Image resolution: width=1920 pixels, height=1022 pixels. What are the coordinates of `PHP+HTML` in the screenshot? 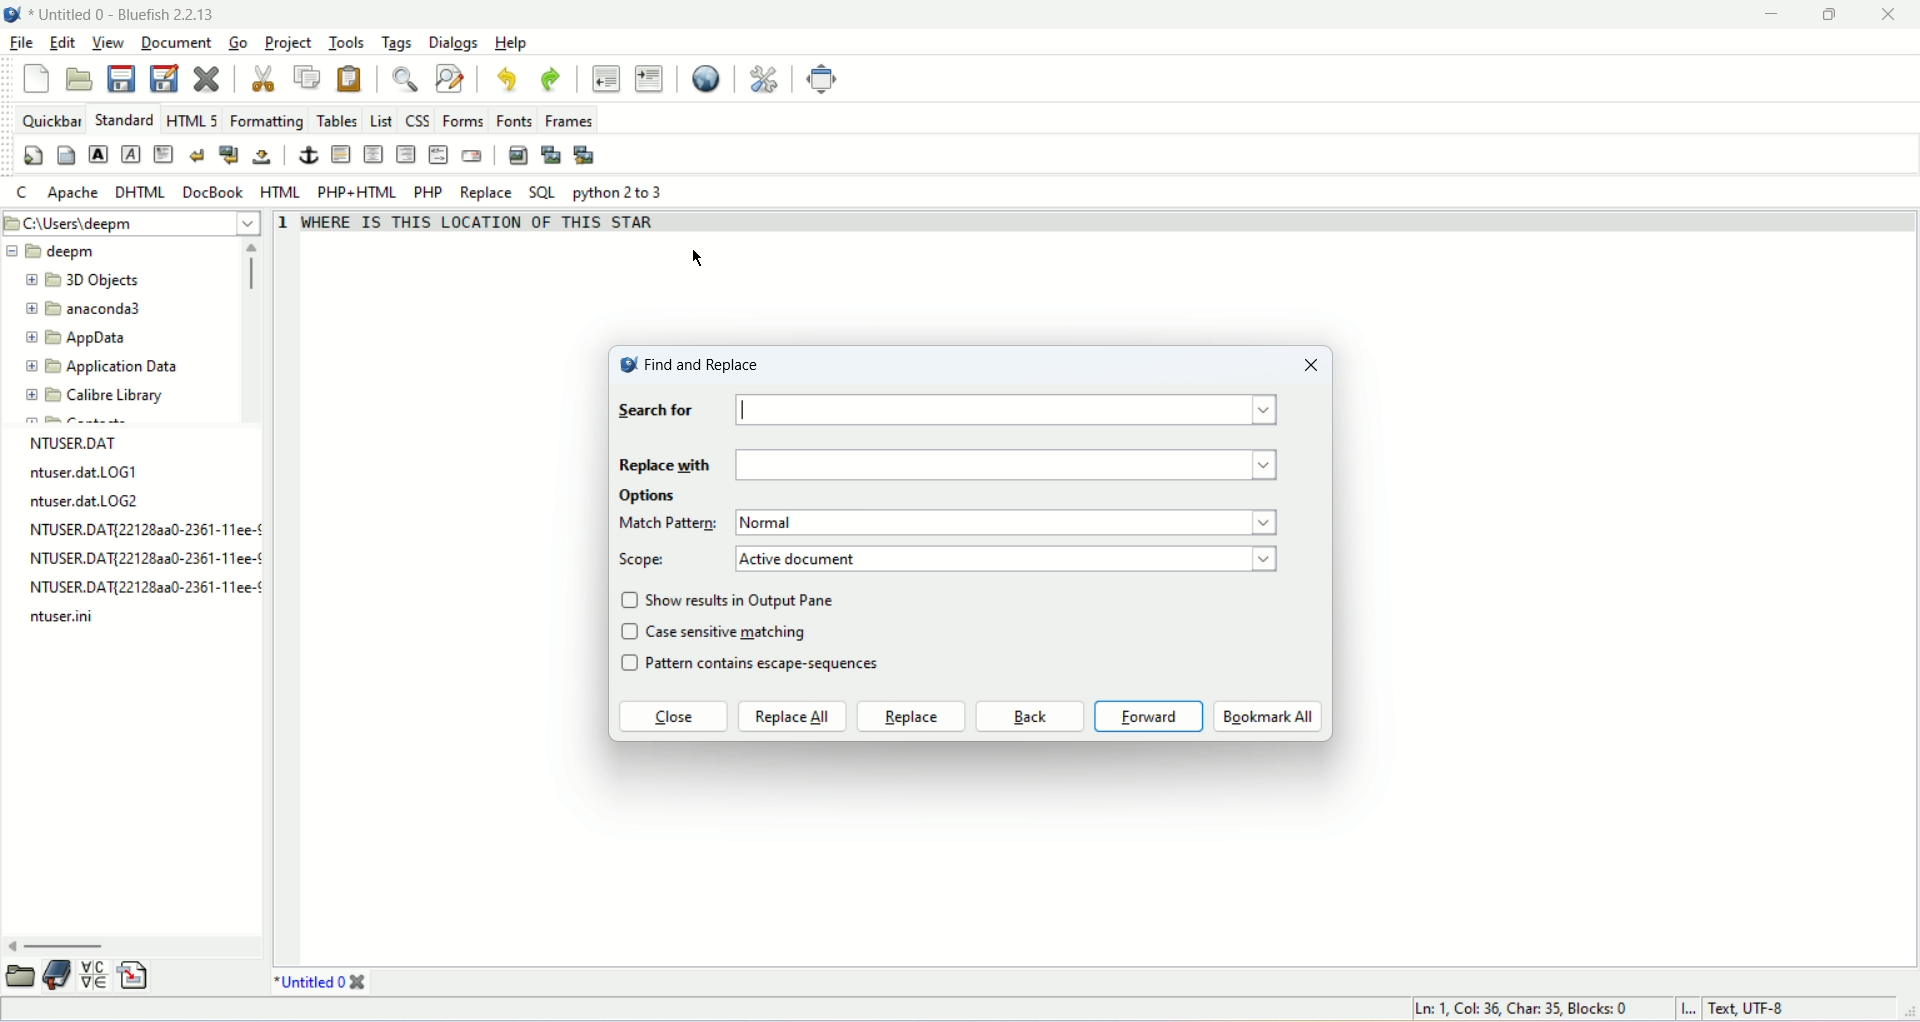 It's located at (357, 193).